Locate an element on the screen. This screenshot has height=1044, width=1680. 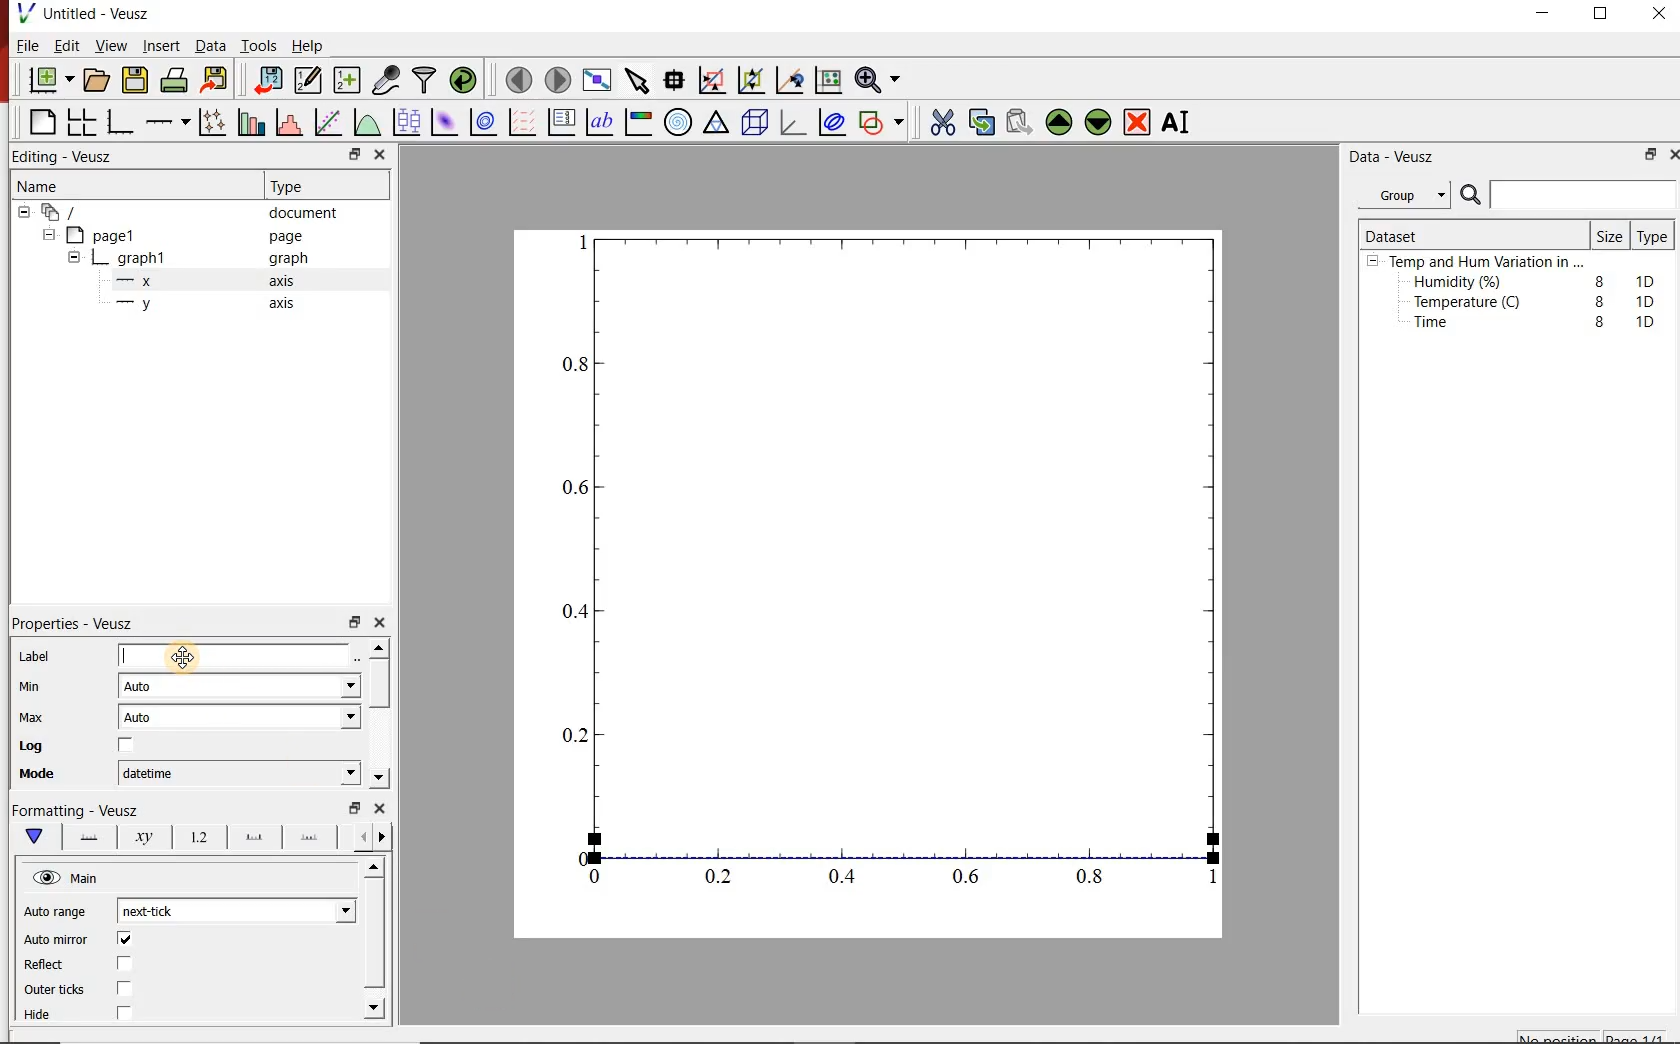
restore down is located at coordinates (1646, 157).